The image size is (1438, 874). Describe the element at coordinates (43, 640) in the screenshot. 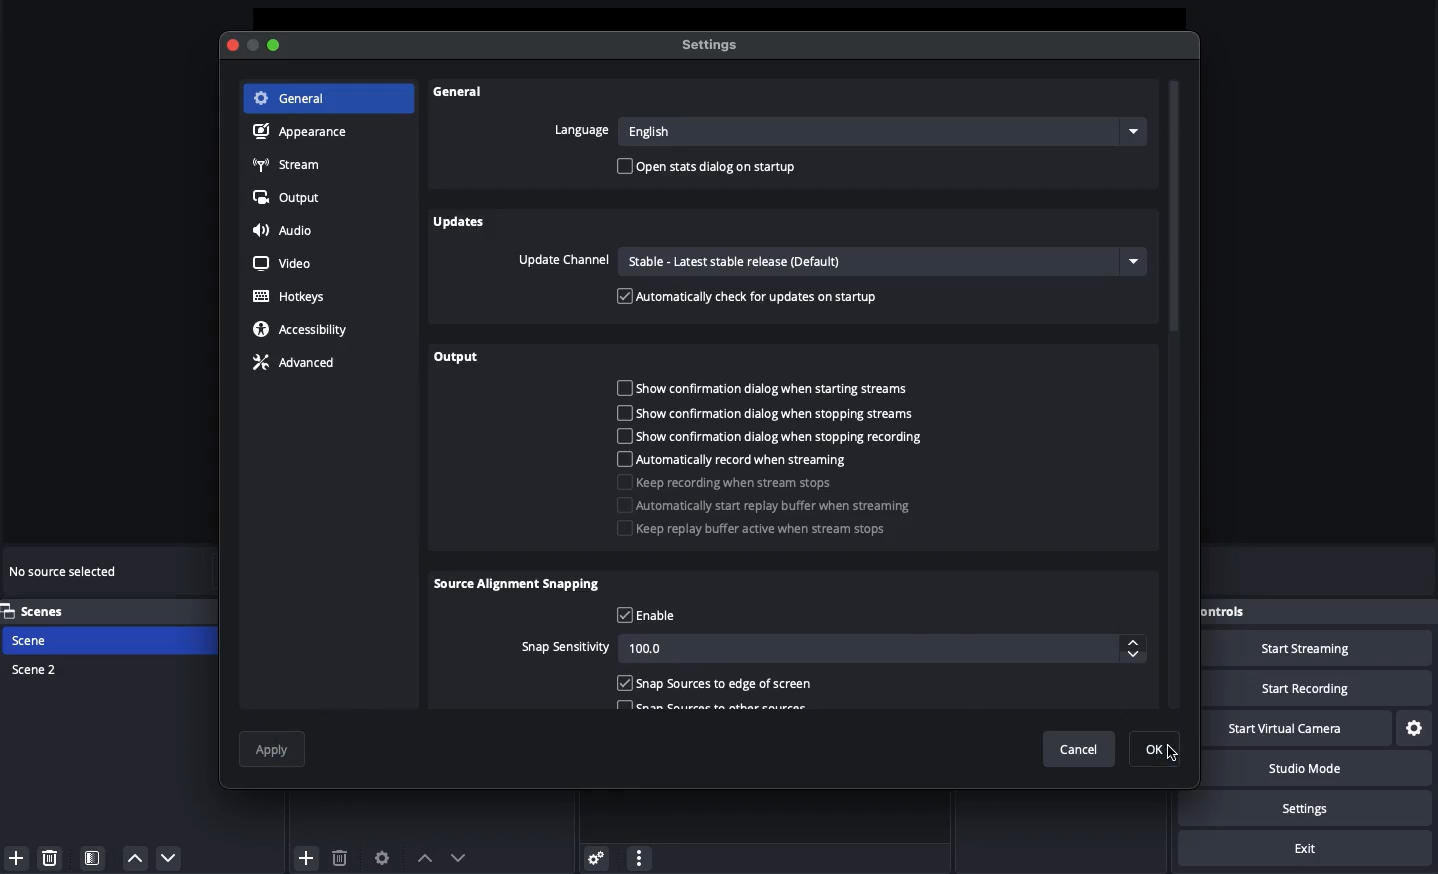

I see `Scene 1` at that location.